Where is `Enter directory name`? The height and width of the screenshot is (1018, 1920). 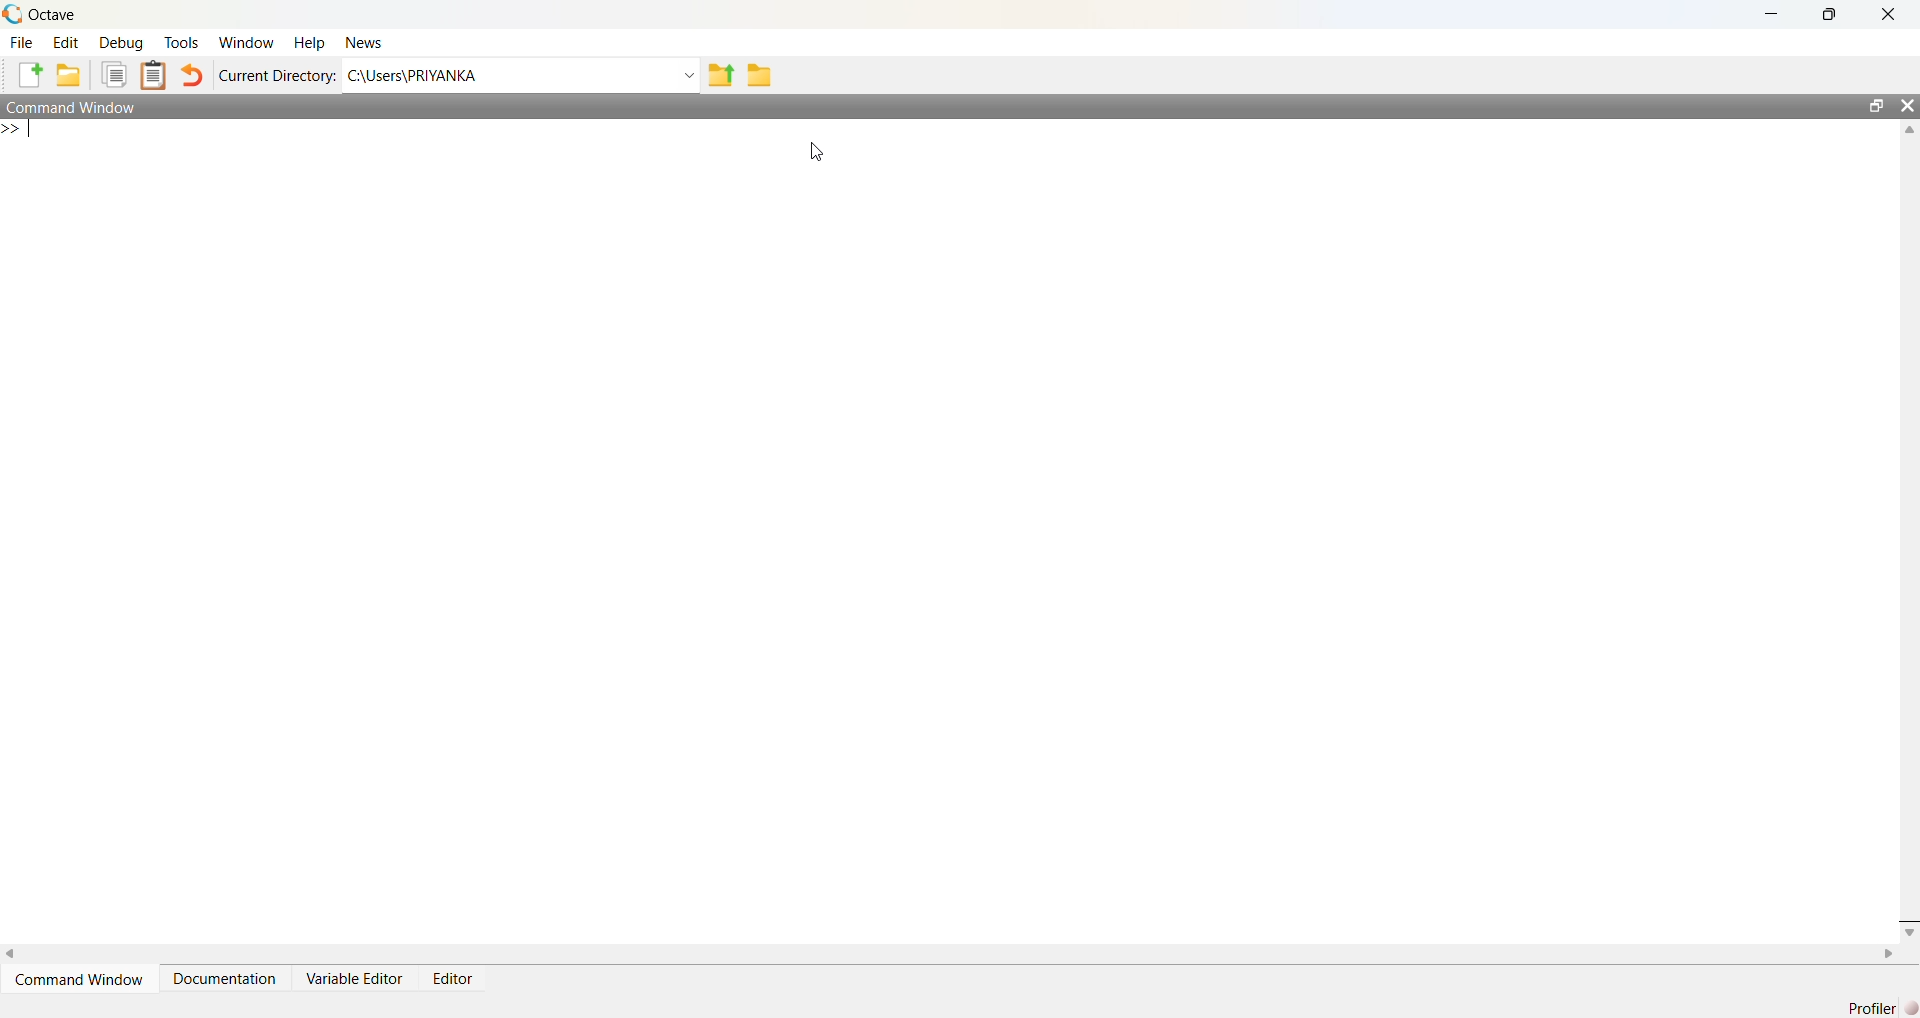
Enter directory name is located at coordinates (686, 74).